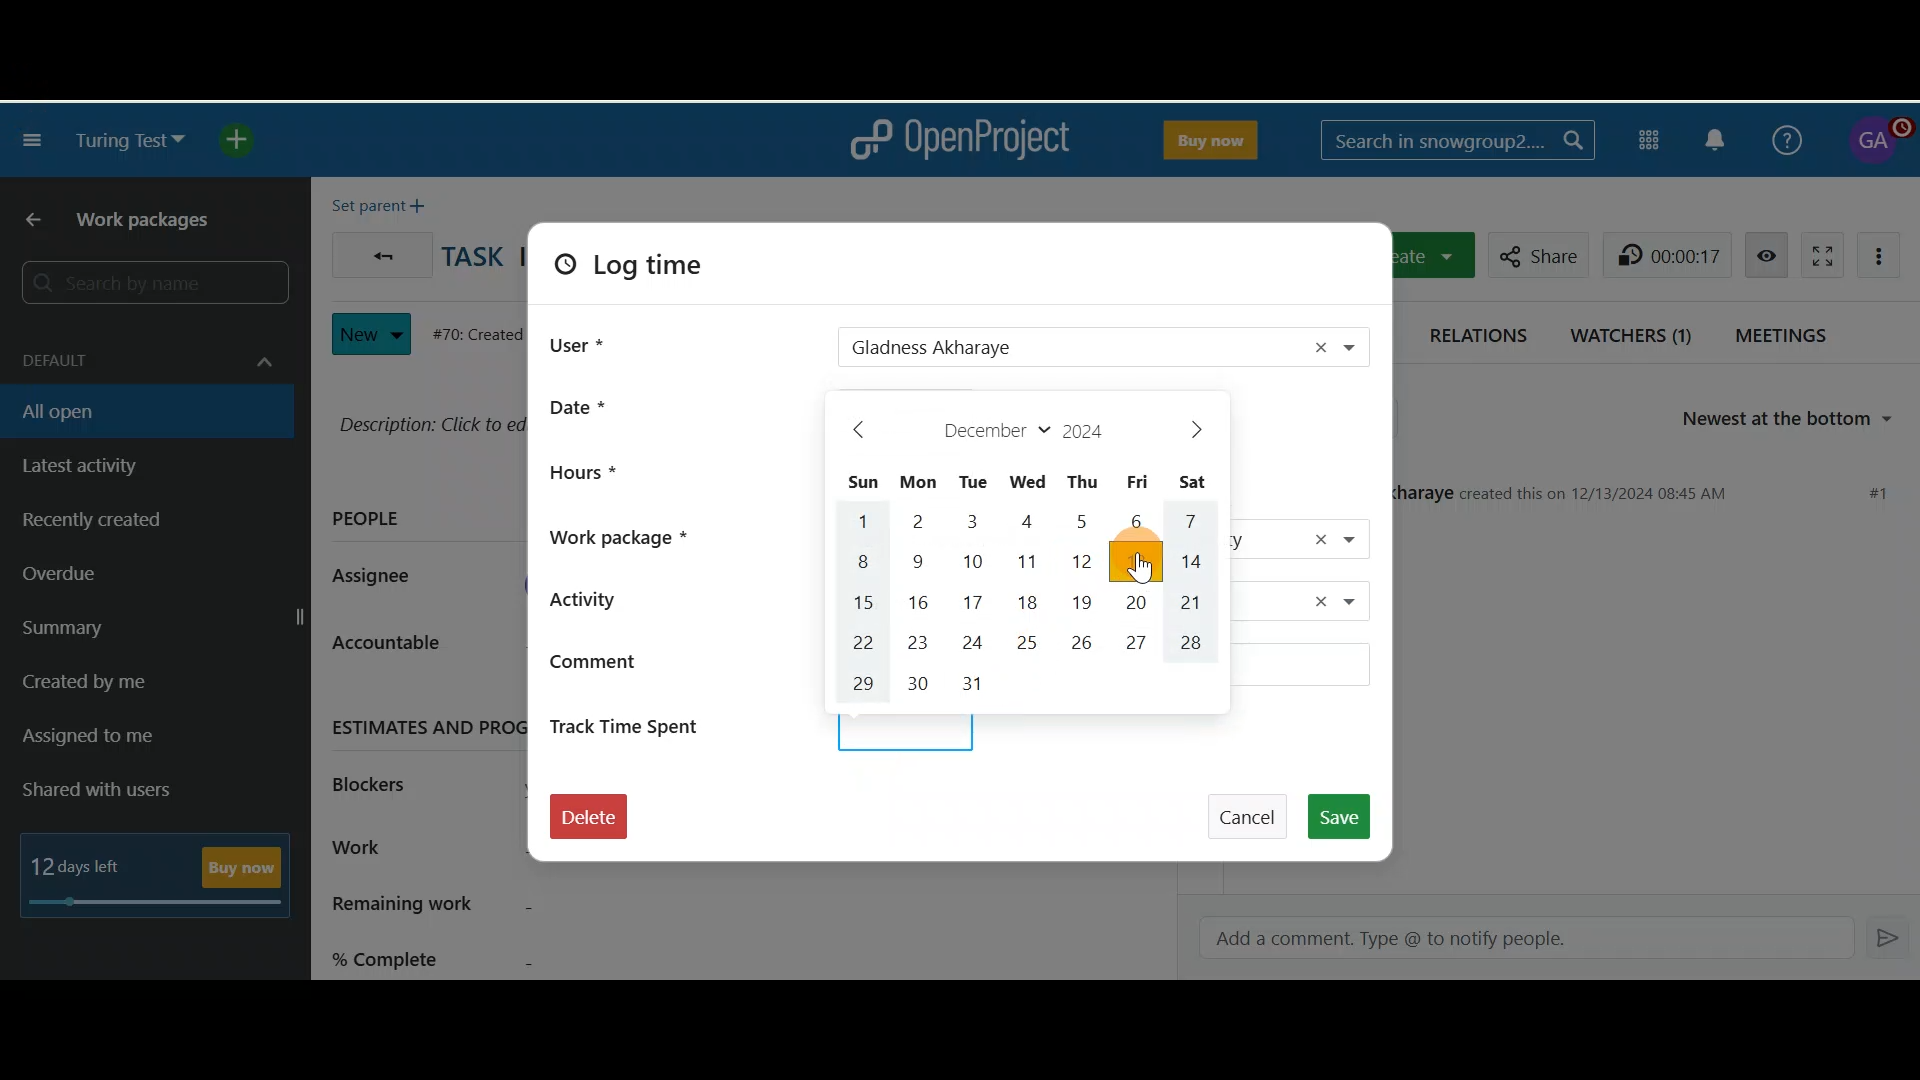  I want to click on Work package, so click(632, 535).